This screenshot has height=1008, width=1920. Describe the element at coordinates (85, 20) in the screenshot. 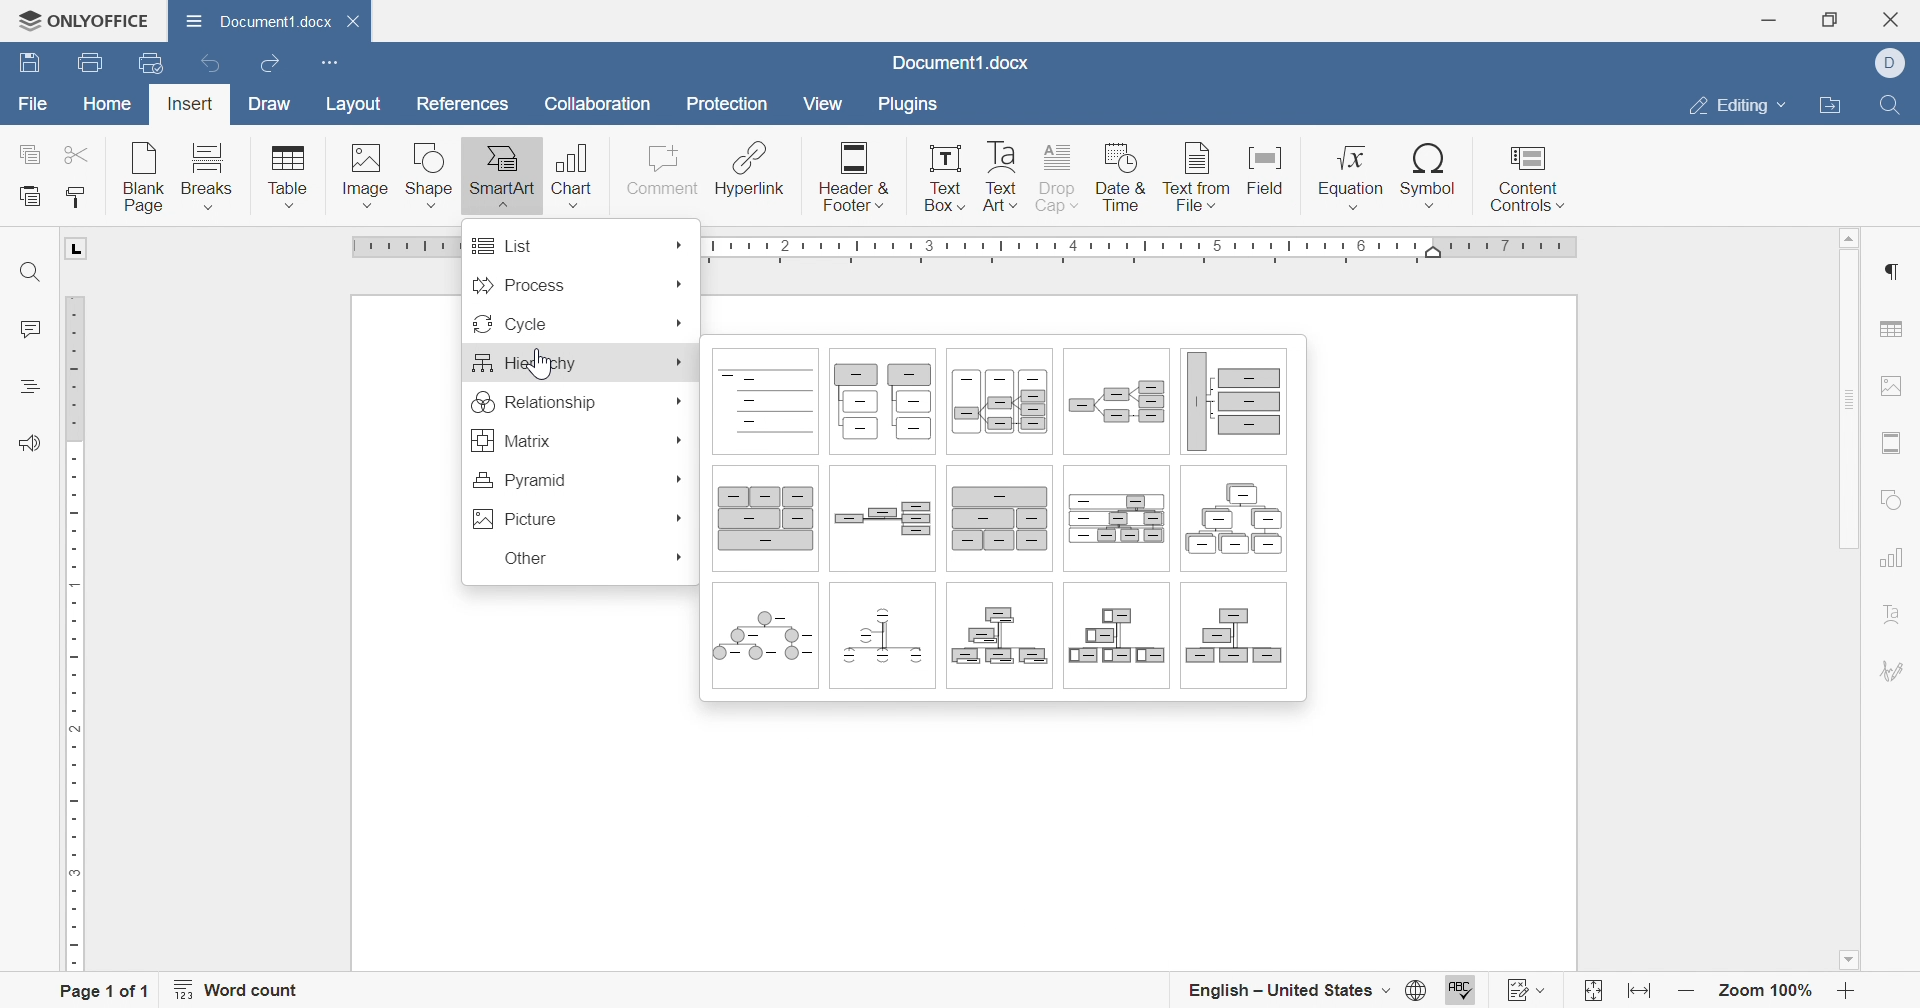

I see `ONLYOFFICE` at that location.